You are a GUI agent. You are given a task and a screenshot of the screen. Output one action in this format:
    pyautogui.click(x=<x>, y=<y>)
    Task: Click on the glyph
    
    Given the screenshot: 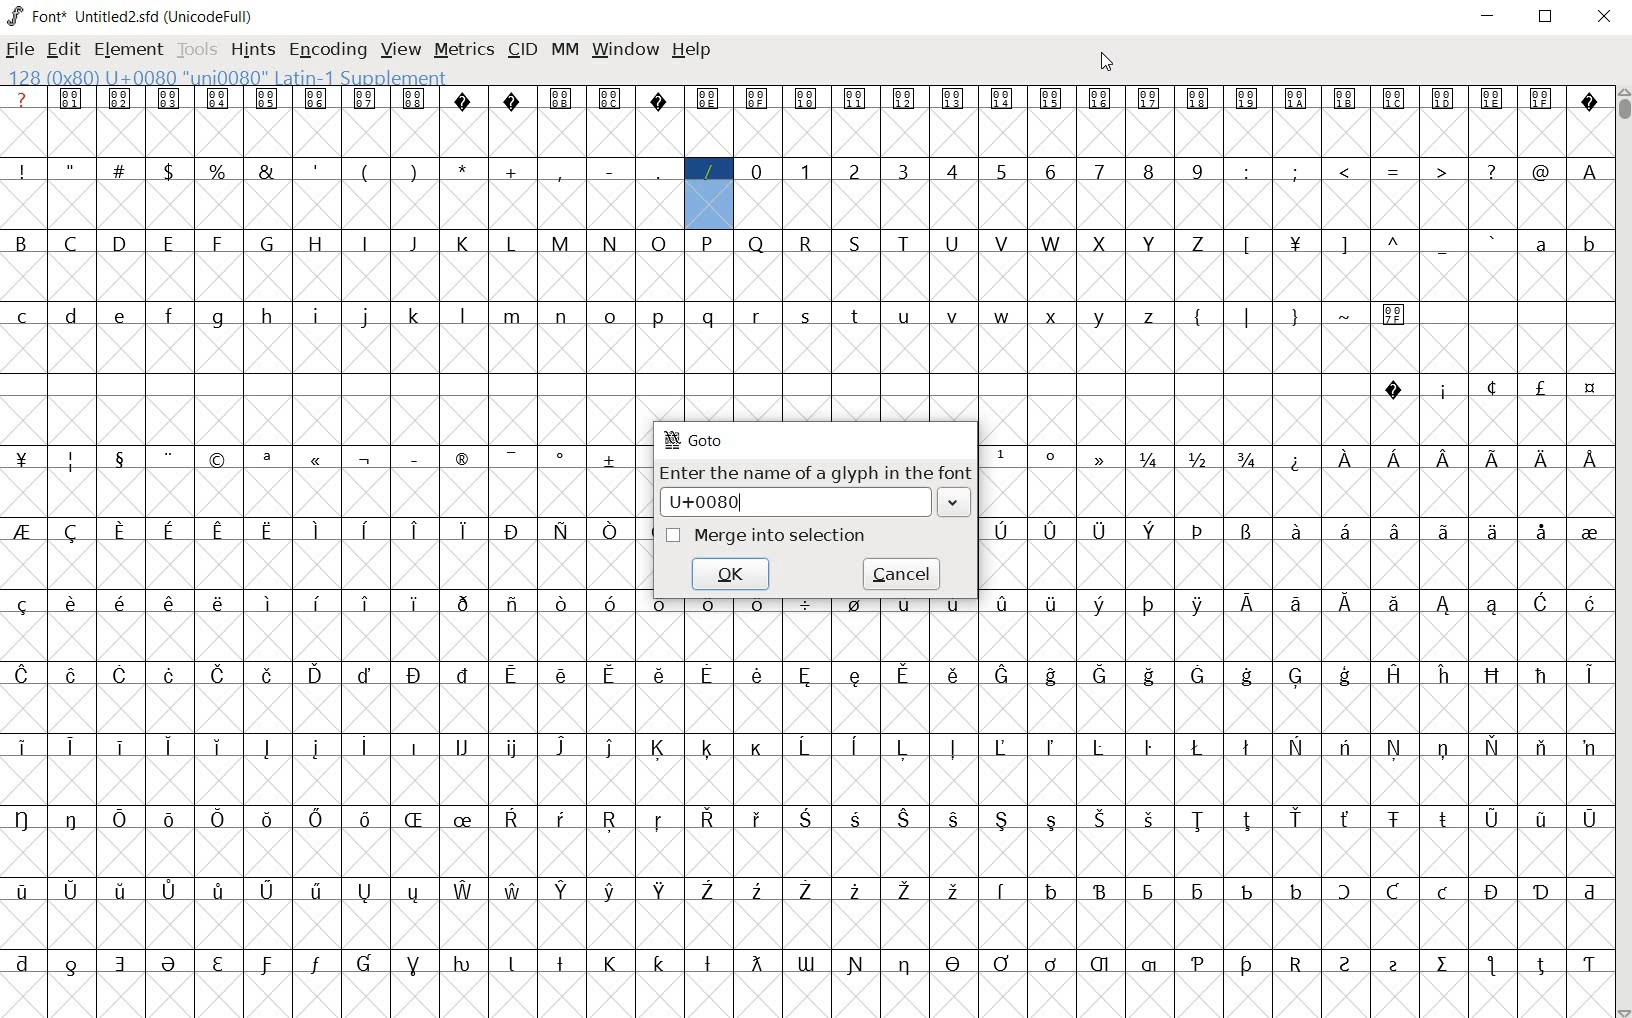 What is the action you would take?
    pyautogui.click(x=71, y=98)
    